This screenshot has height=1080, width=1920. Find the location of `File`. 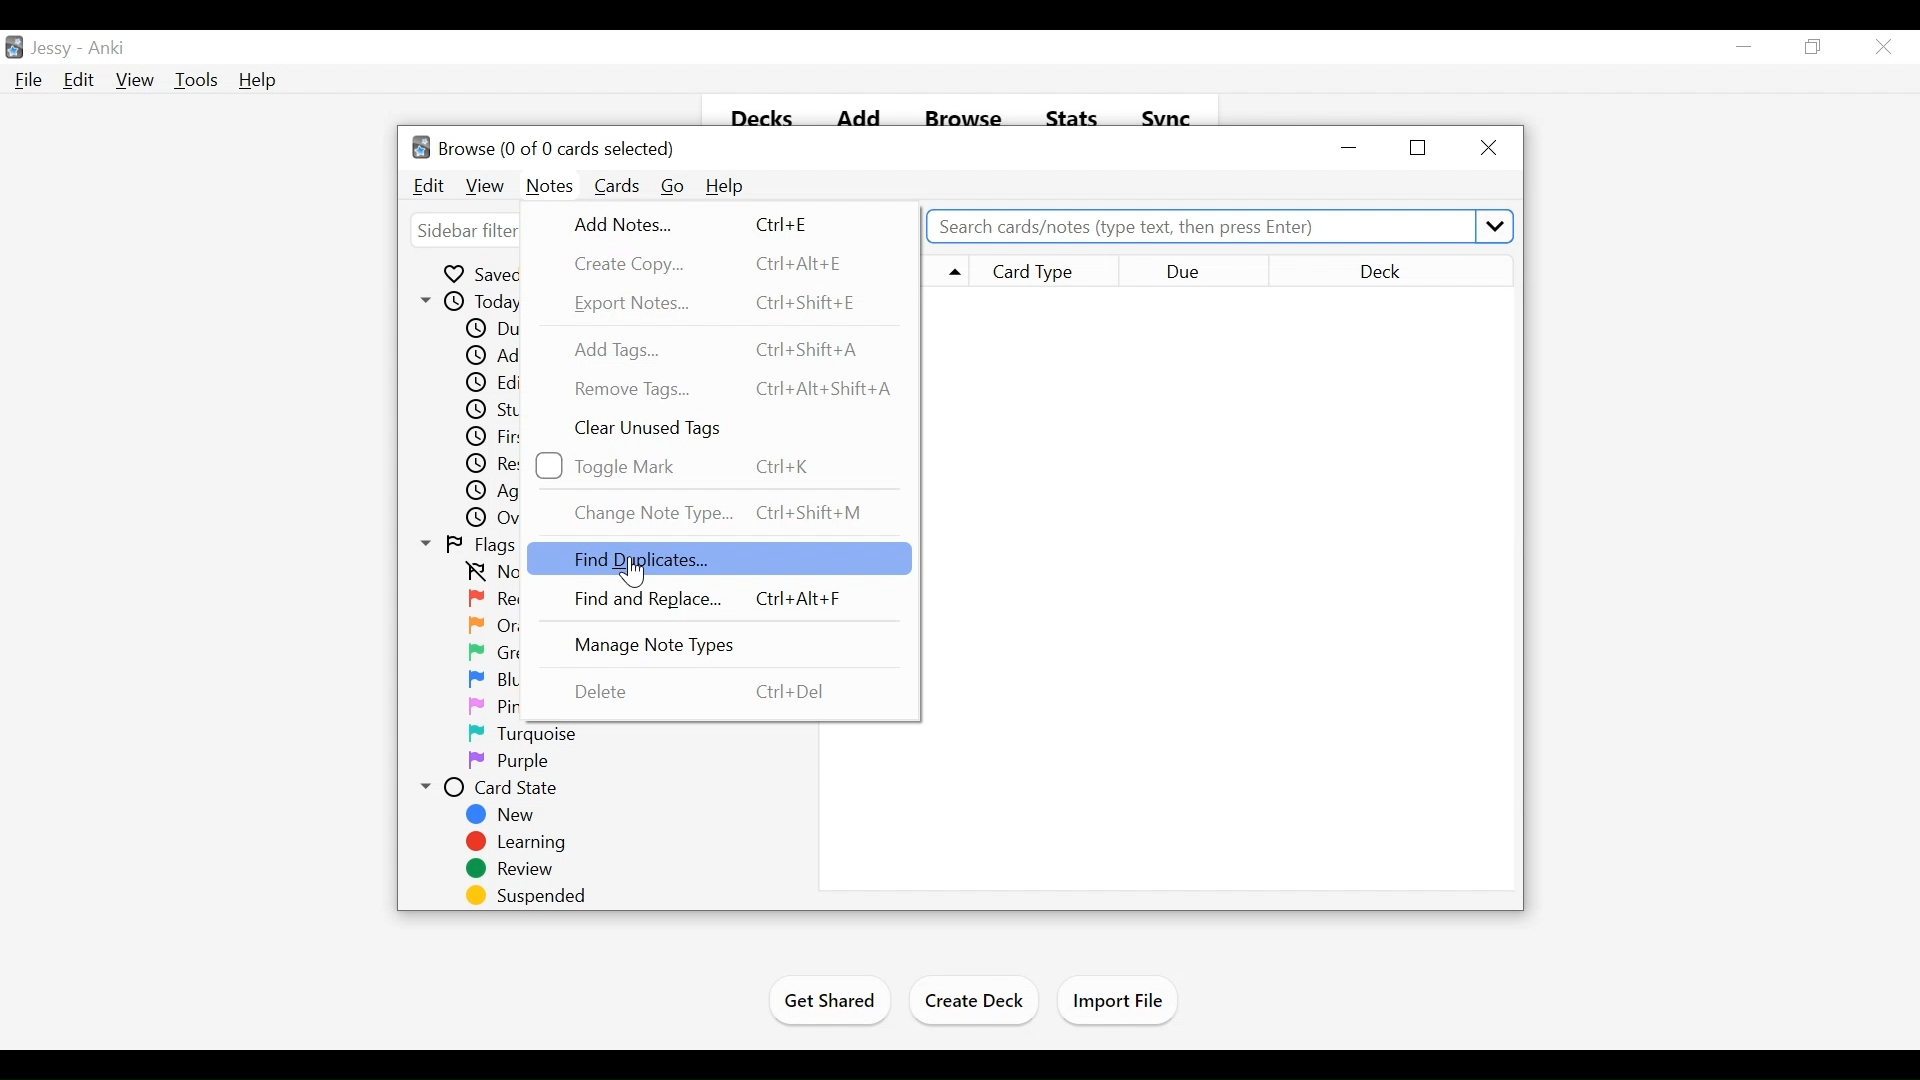

File is located at coordinates (28, 79).